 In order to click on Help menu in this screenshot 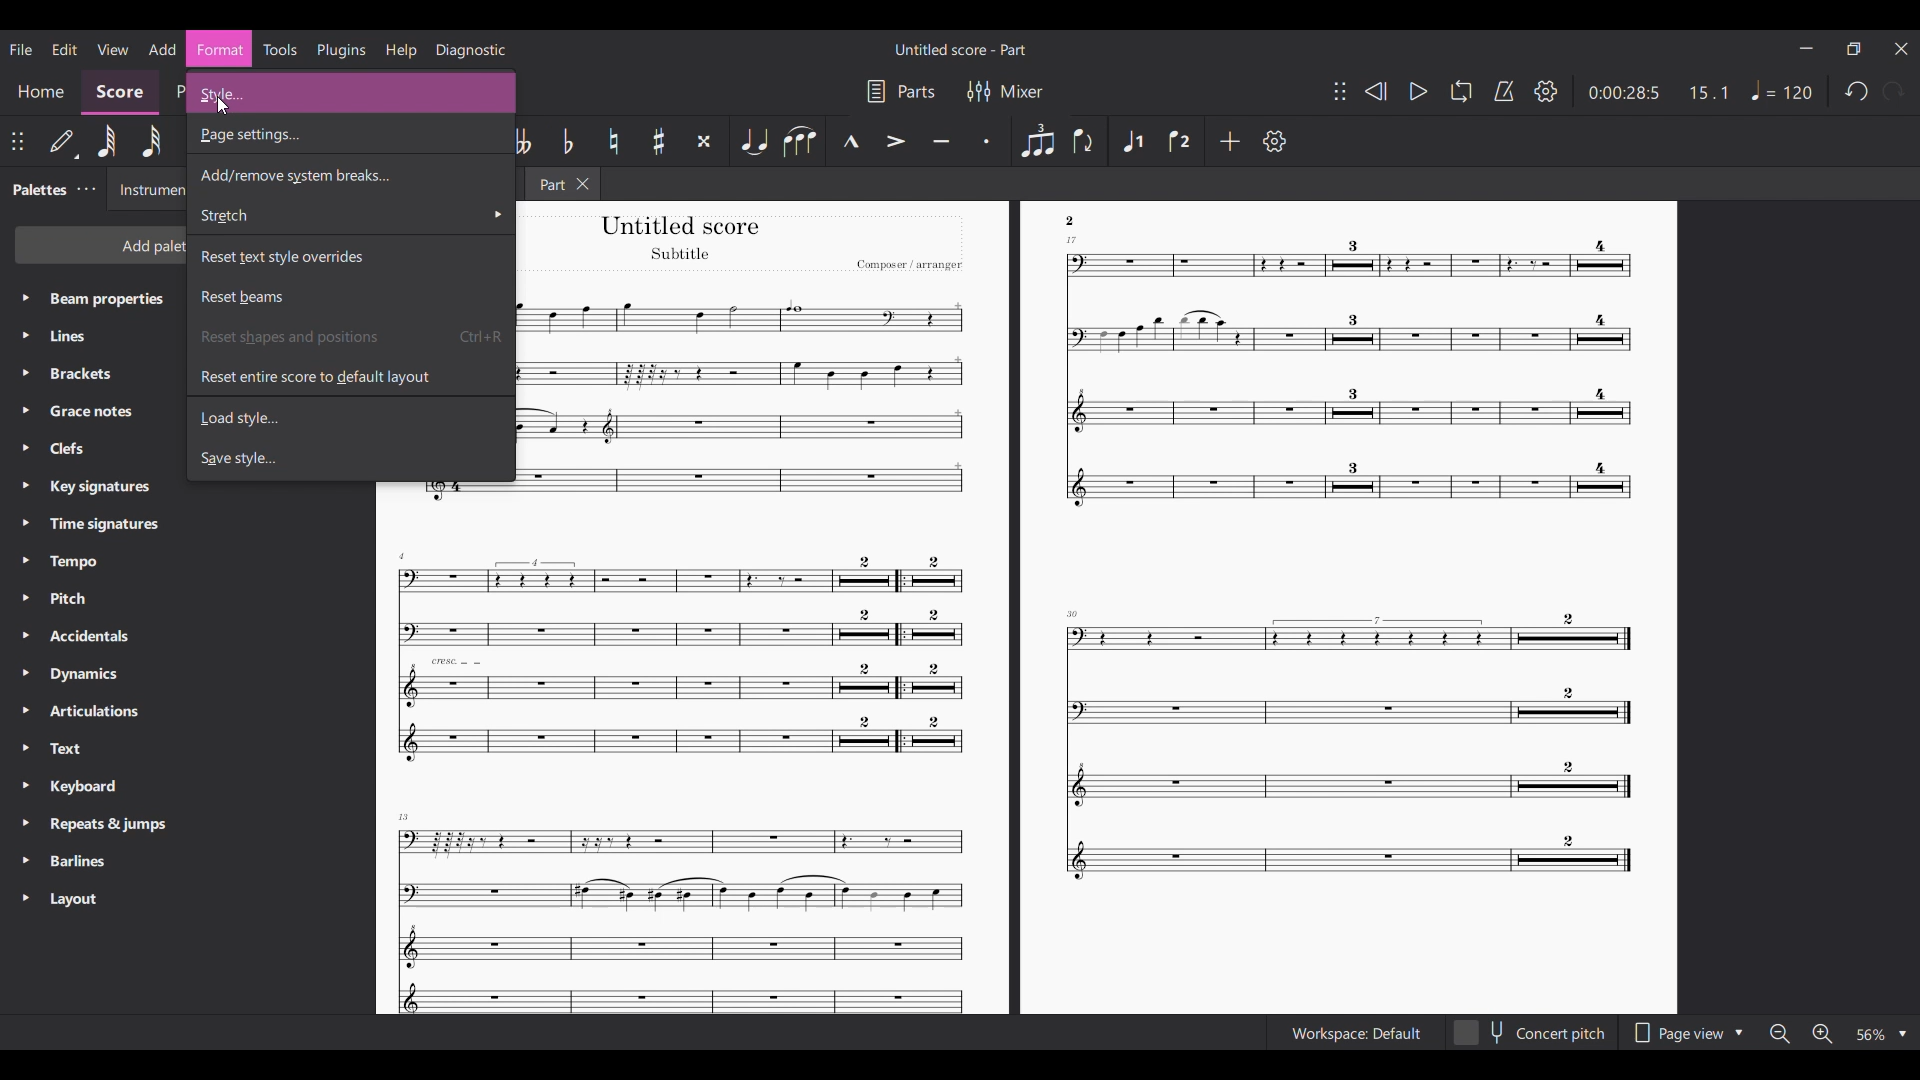, I will do `click(400, 51)`.